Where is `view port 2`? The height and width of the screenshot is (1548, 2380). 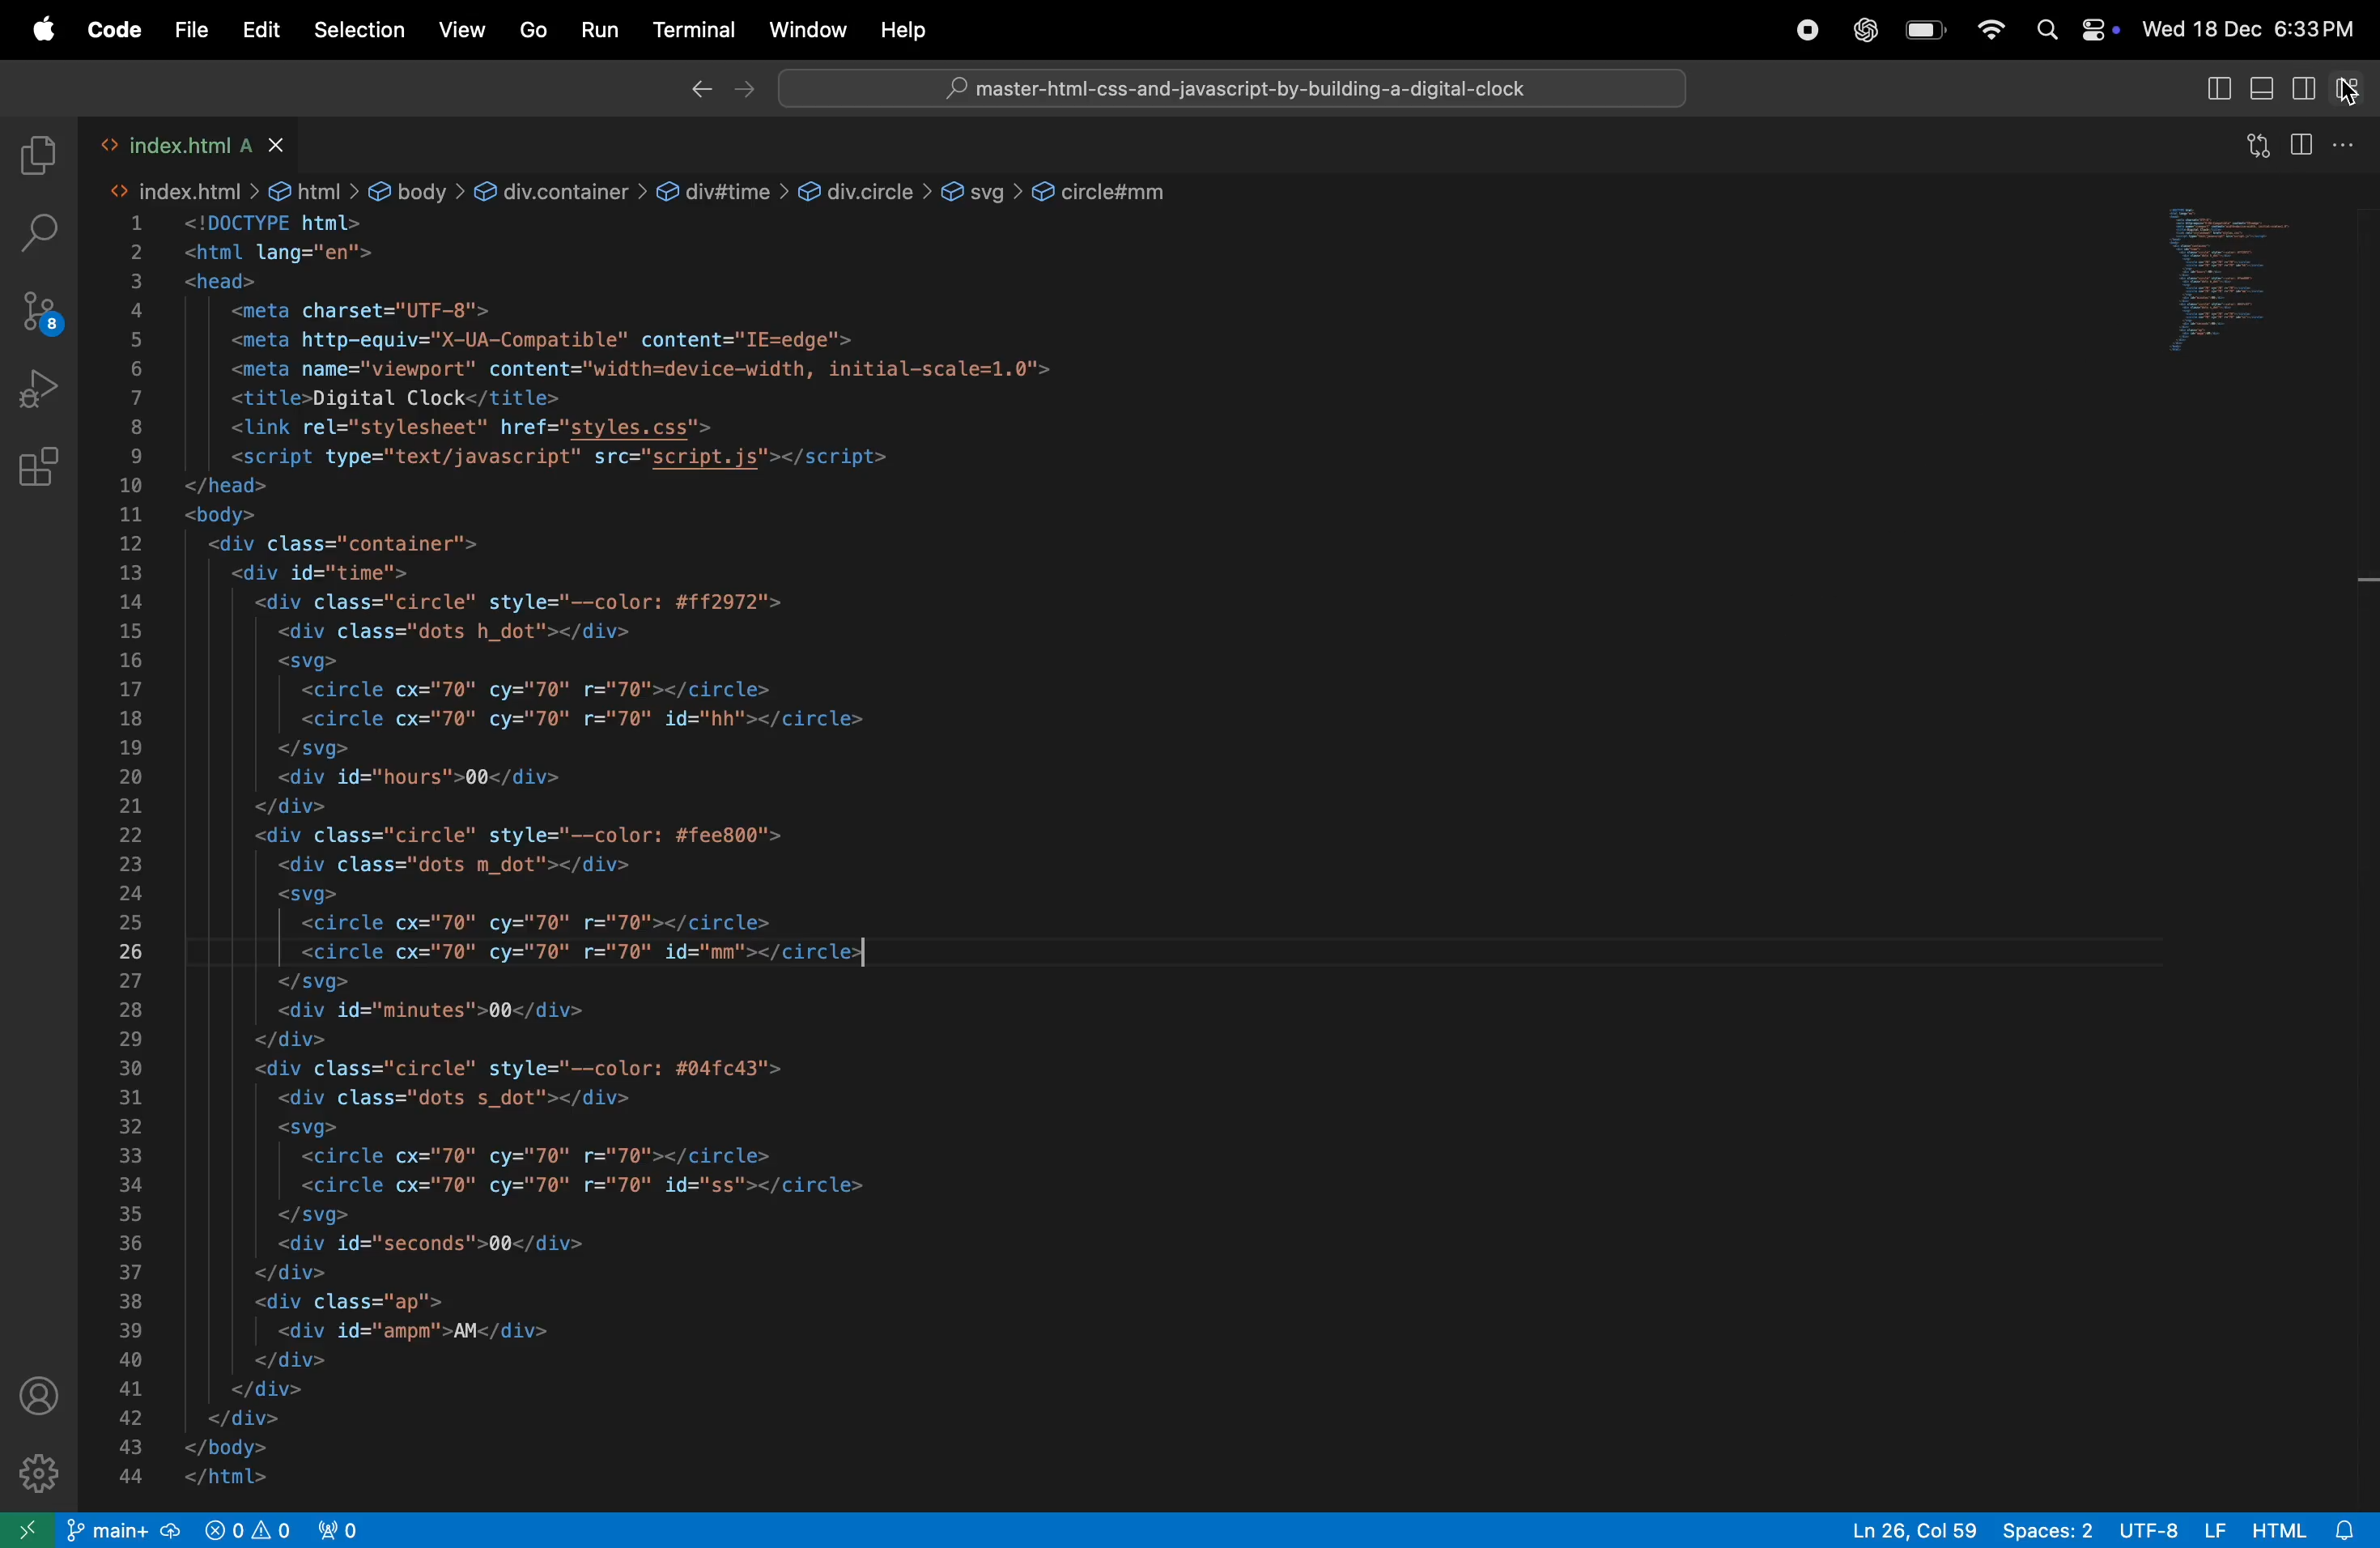 view port 2 is located at coordinates (346, 1531).